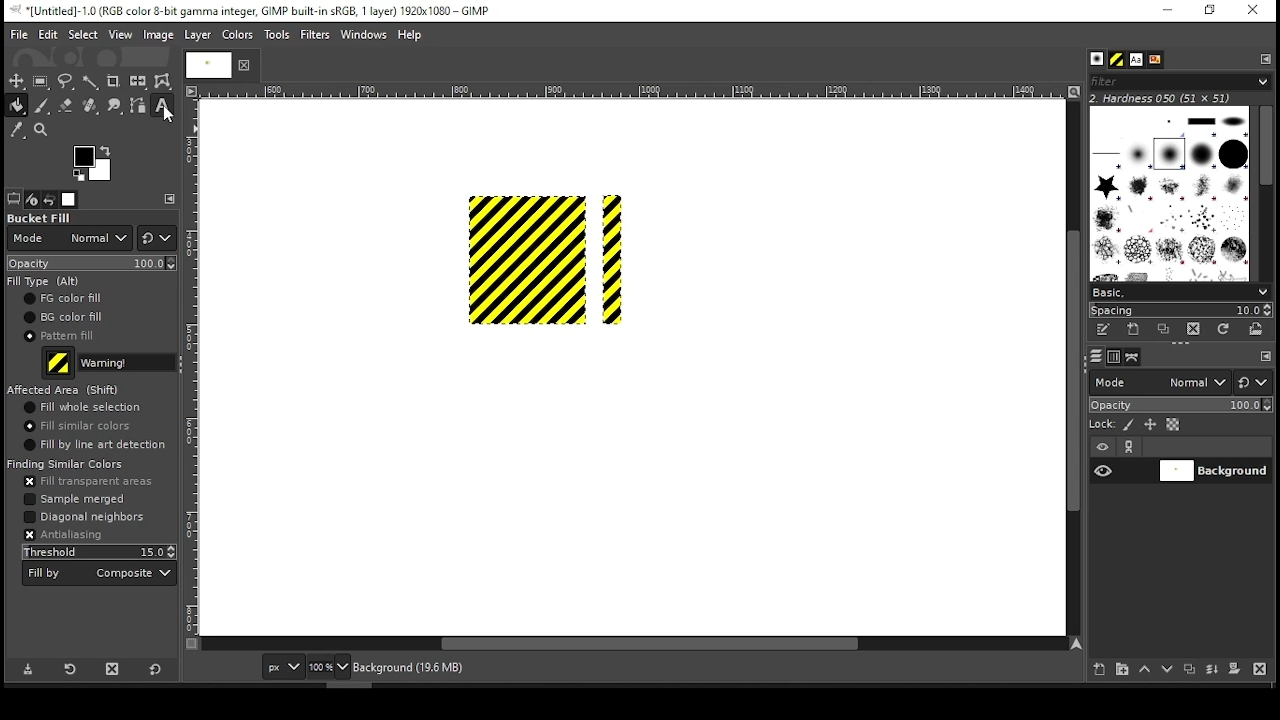  I want to click on filters, so click(1177, 82).